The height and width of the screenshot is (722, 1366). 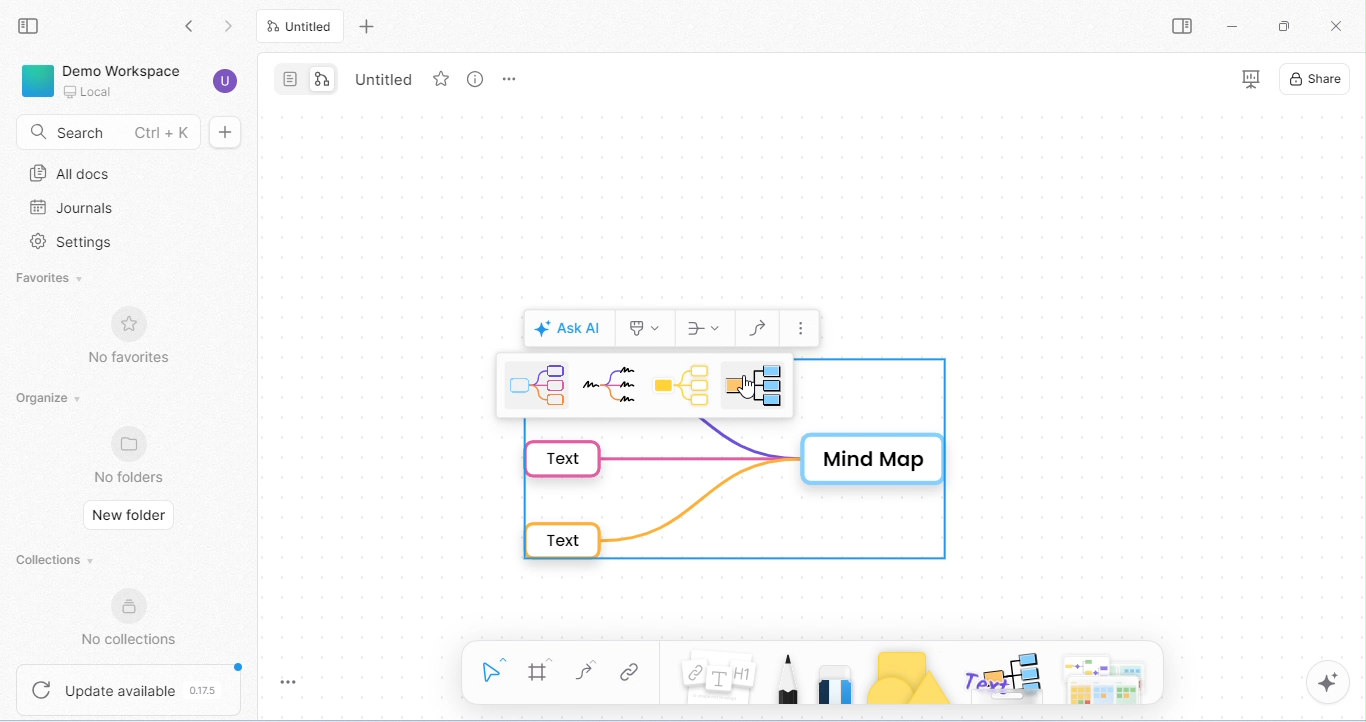 What do you see at coordinates (508, 80) in the screenshot?
I see `tab options` at bounding box center [508, 80].